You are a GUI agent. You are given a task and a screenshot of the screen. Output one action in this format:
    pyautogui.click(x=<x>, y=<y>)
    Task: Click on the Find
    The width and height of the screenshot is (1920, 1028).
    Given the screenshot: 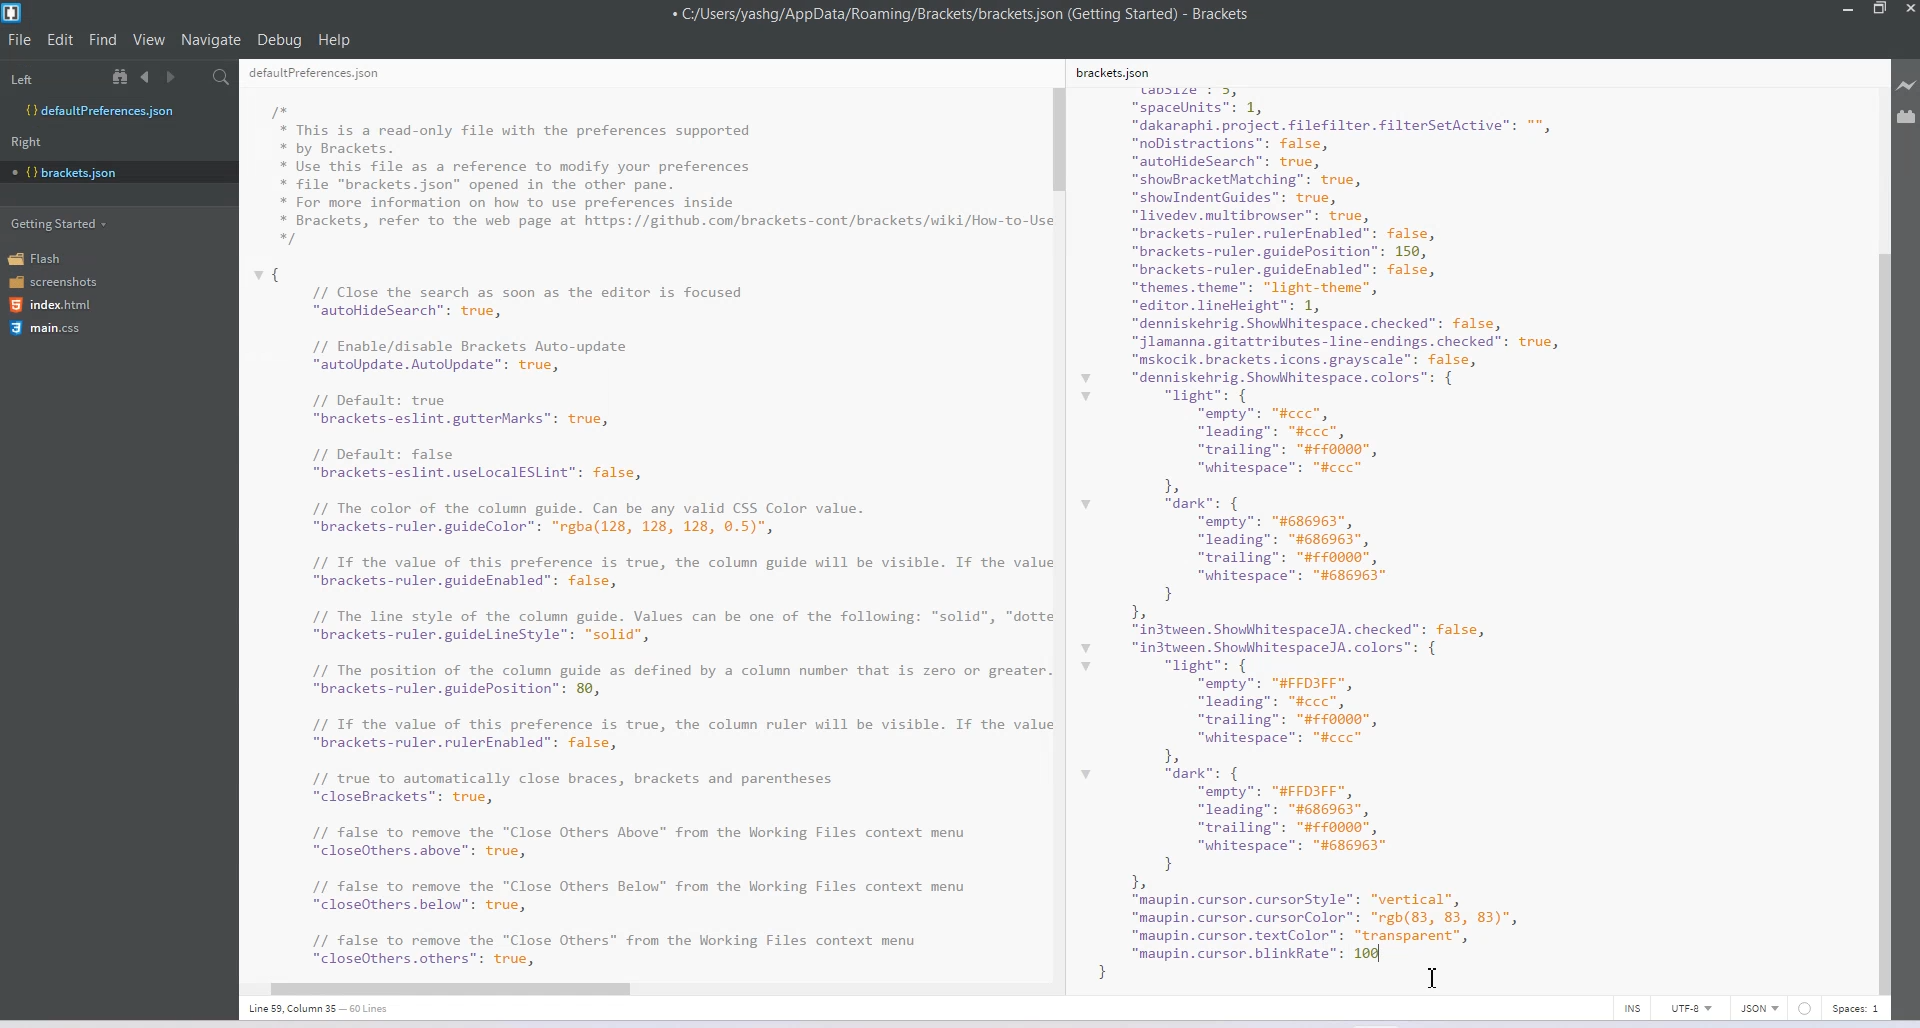 What is the action you would take?
    pyautogui.click(x=104, y=39)
    